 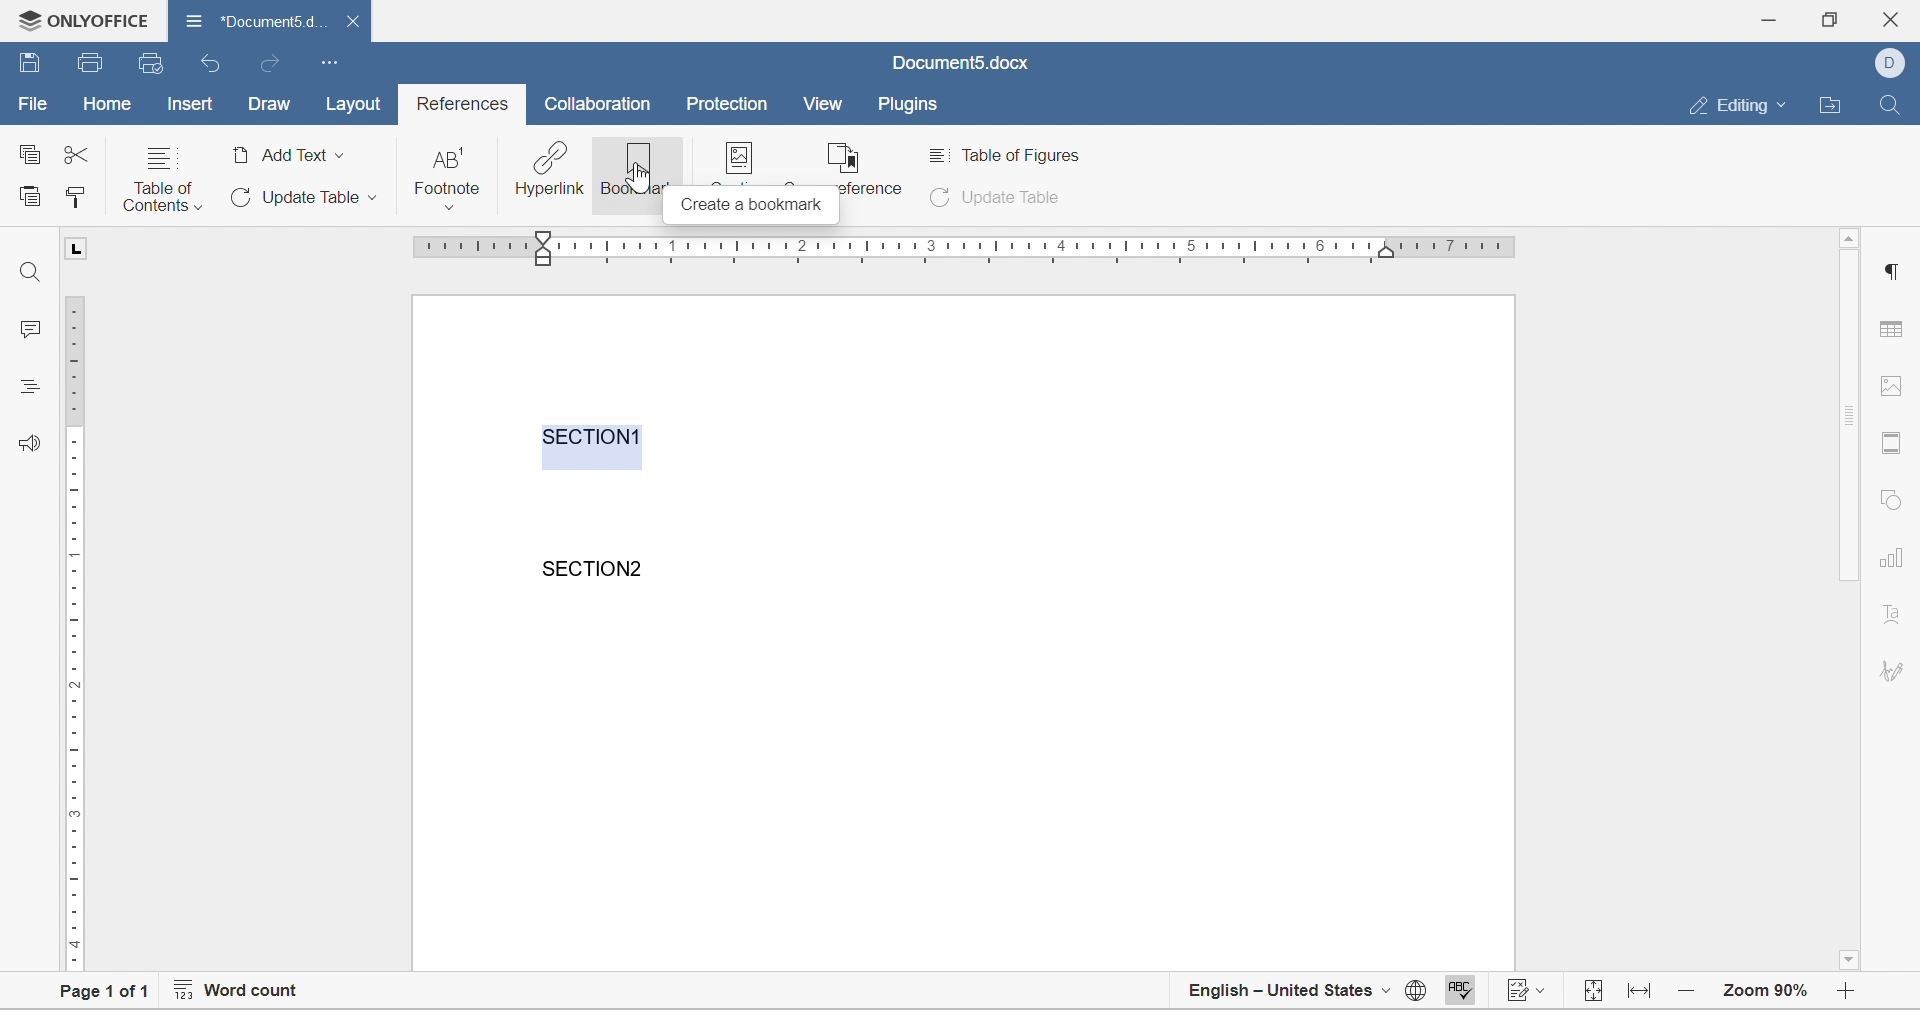 I want to click on add text, so click(x=289, y=155).